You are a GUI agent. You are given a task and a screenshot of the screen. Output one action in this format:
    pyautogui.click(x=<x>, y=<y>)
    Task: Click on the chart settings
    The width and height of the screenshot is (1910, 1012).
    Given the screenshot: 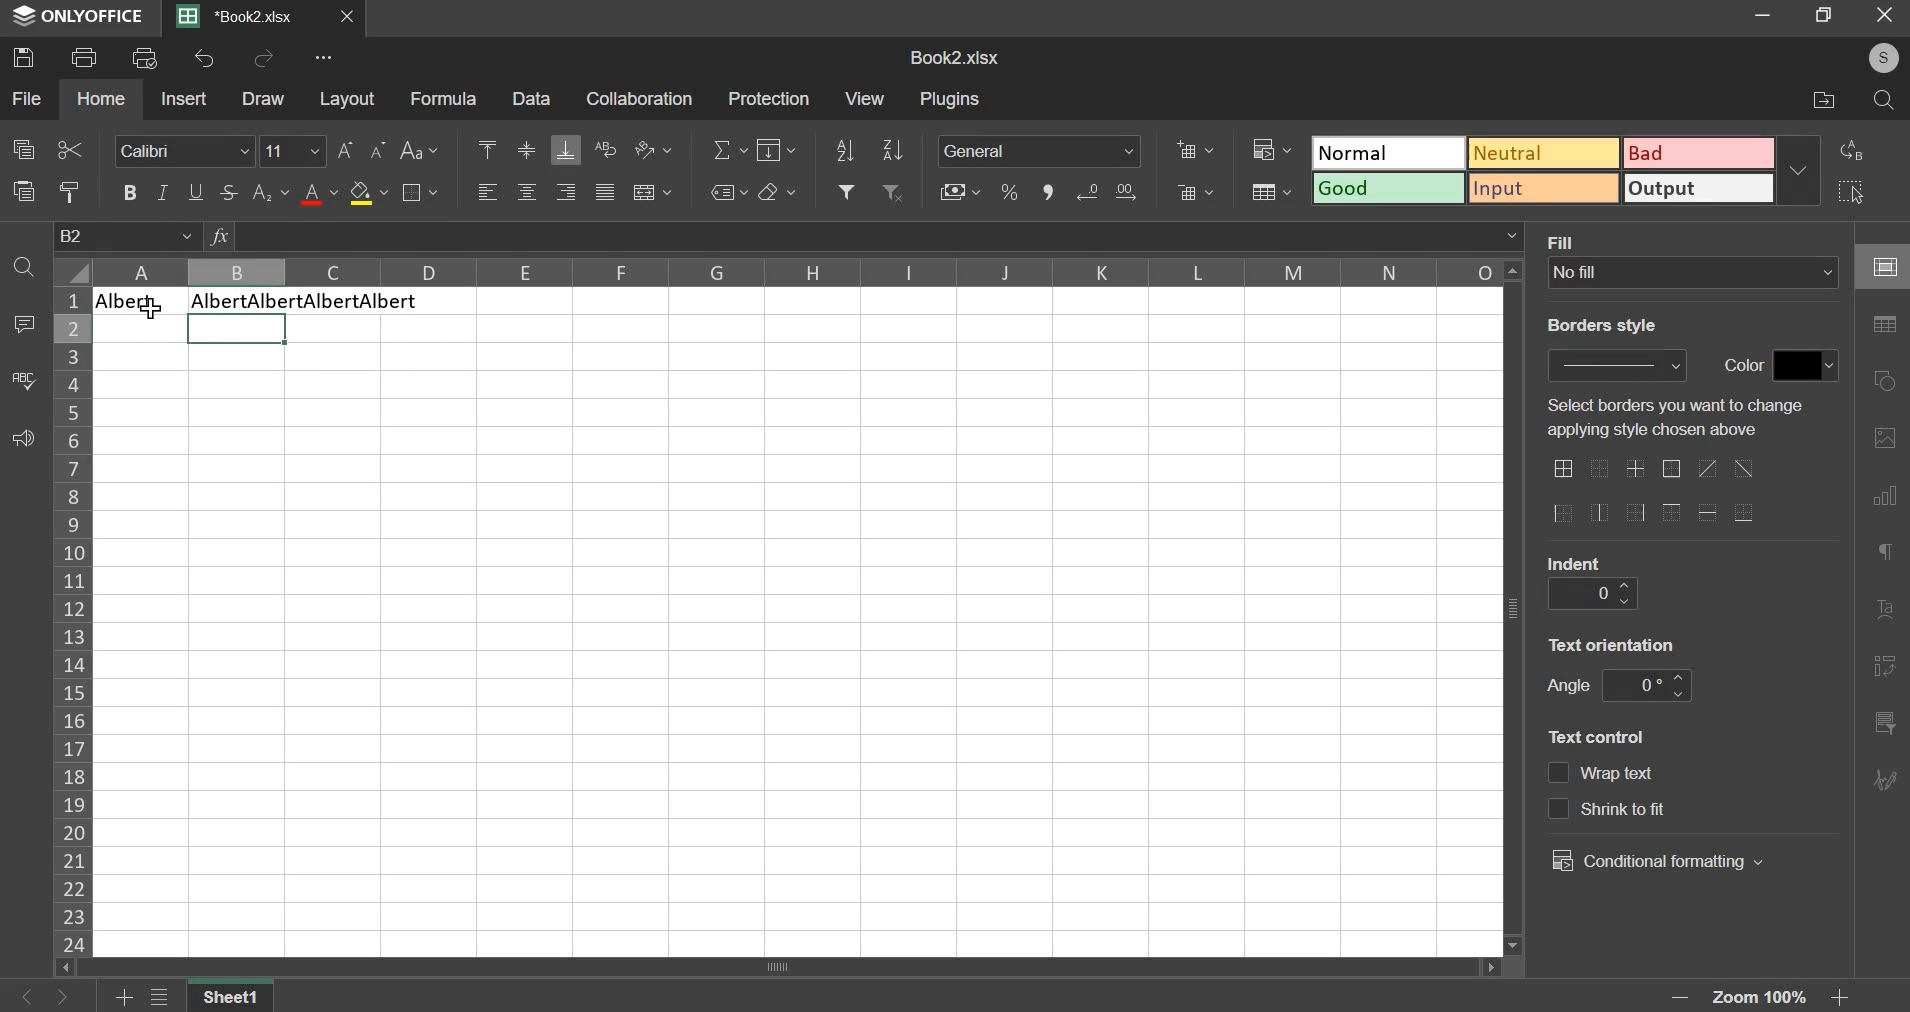 What is the action you would take?
    pyautogui.click(x=1885, y=495)
    